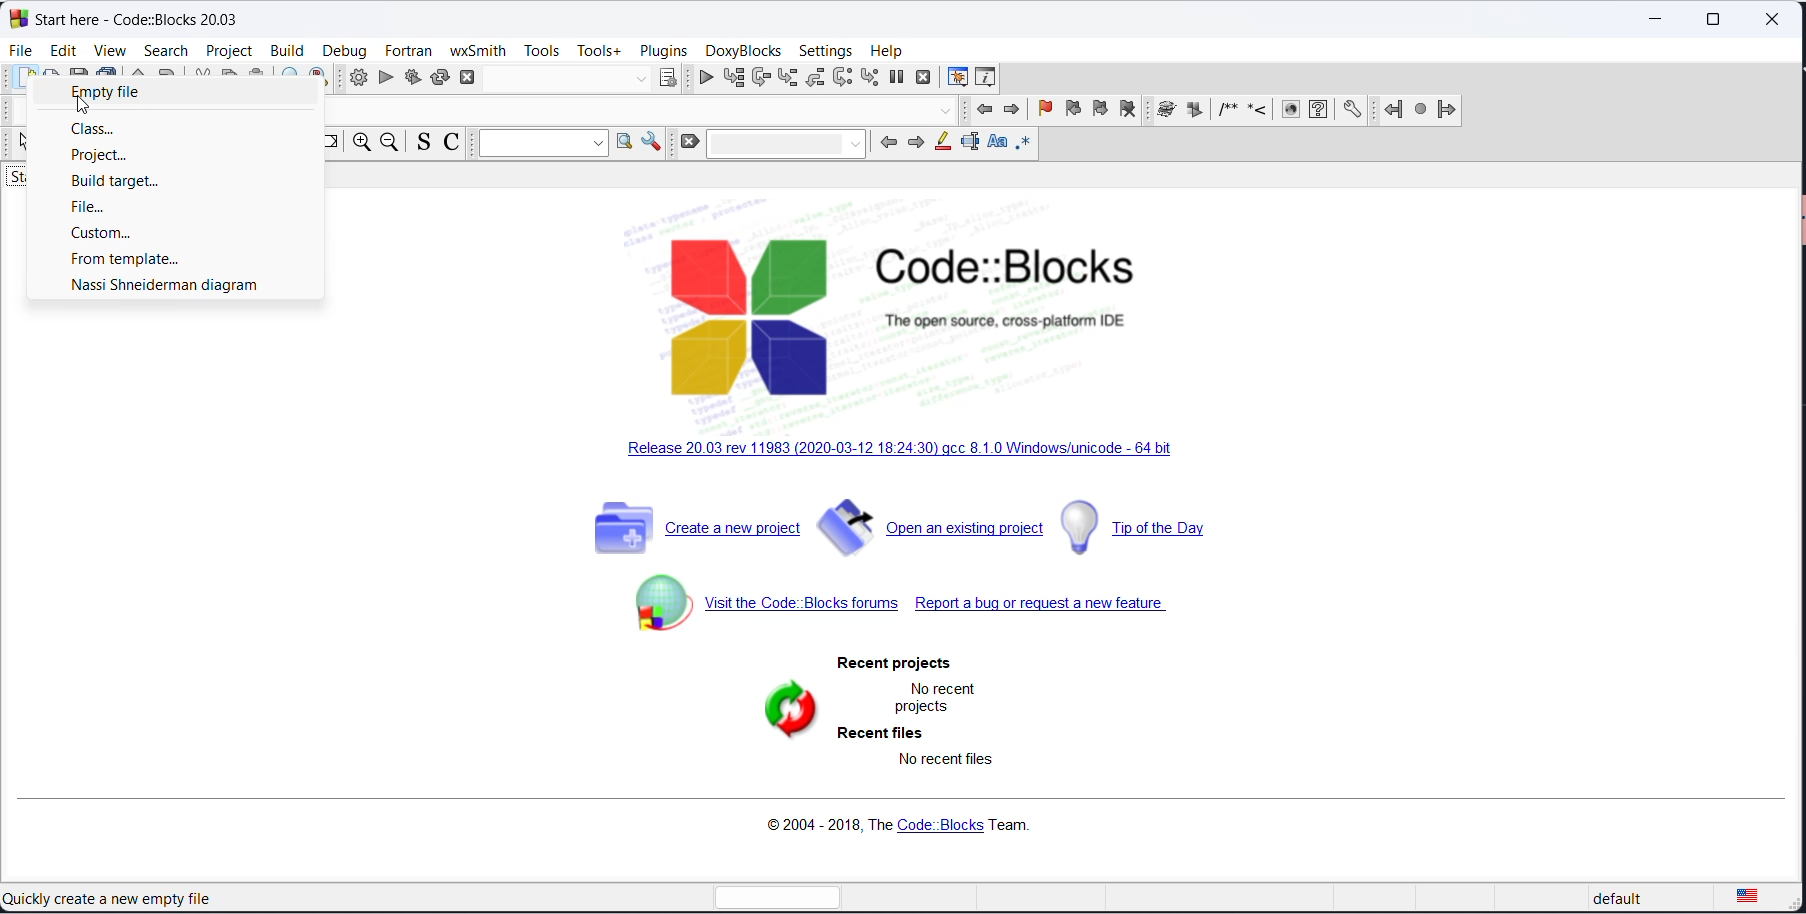 The image size is (1806, 914). What do you see at coordinates (891, 144) in the screenshot?
I see `previous` at bounding box center [891, 144].